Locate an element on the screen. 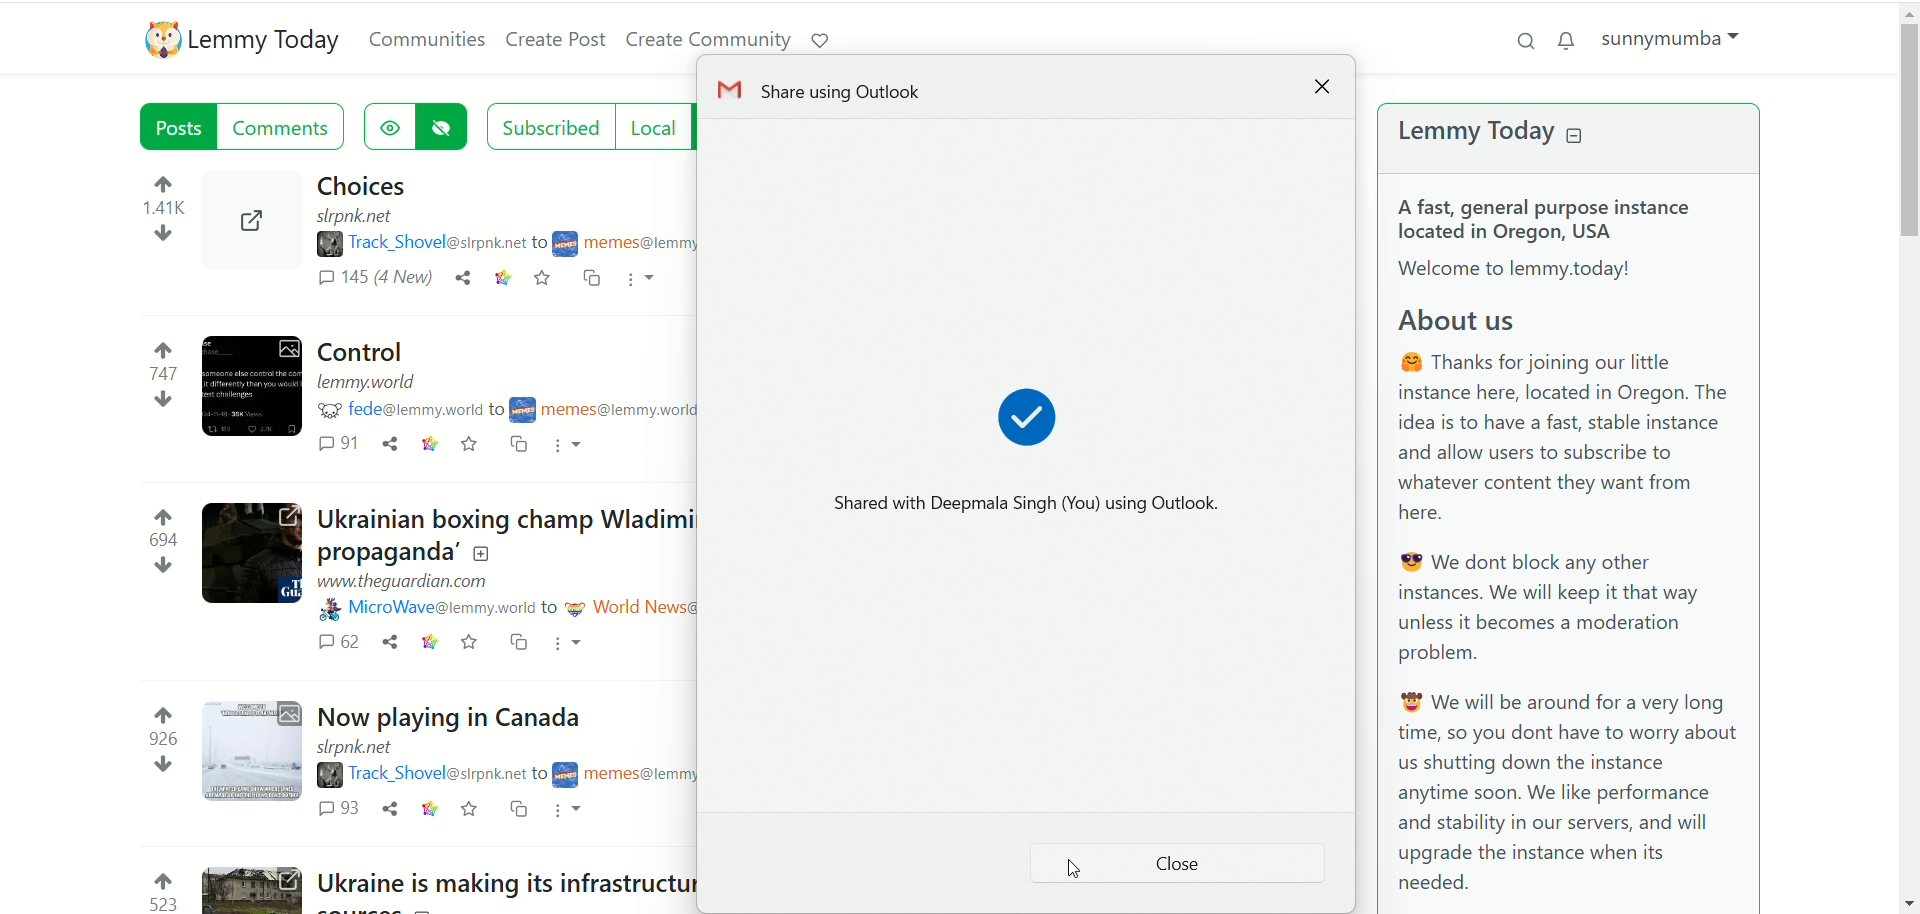 This screenshot has height=914, width=1920. cross post is located at coordinates (519, 443).